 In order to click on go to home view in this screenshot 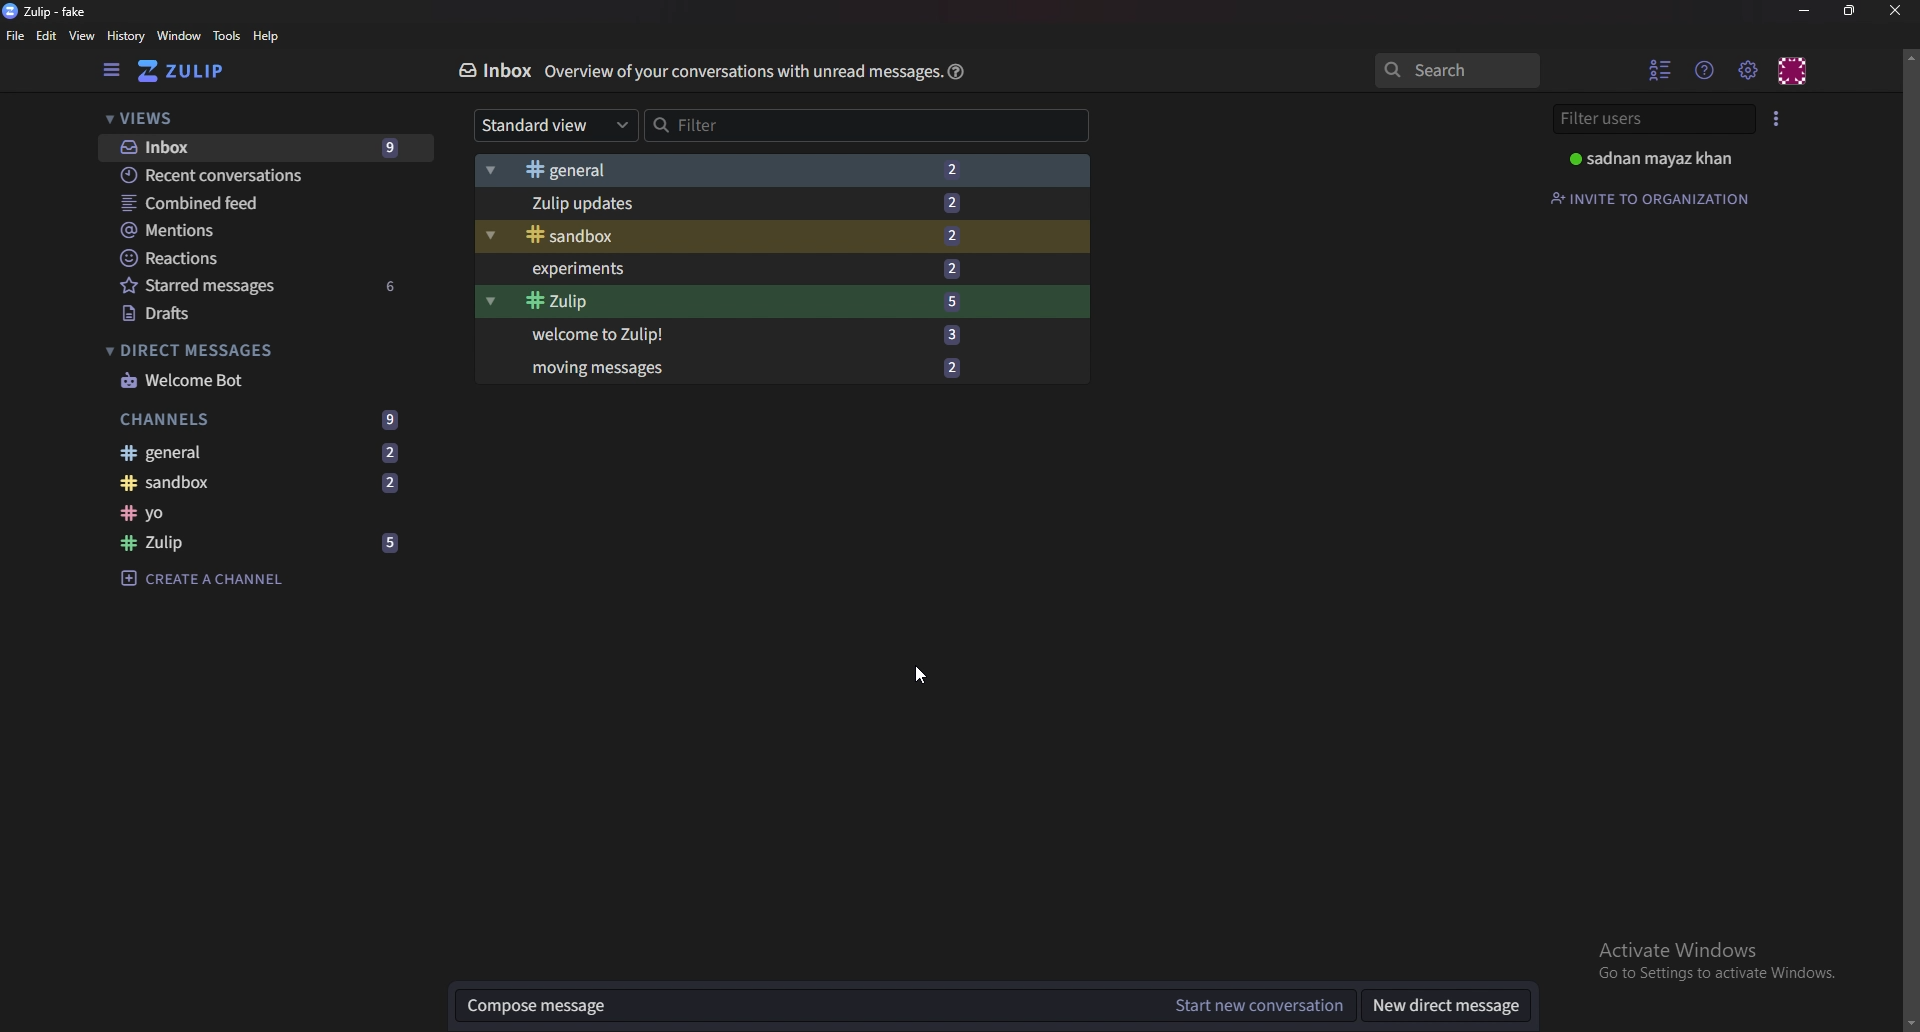, I will do `click(194, 71)`.